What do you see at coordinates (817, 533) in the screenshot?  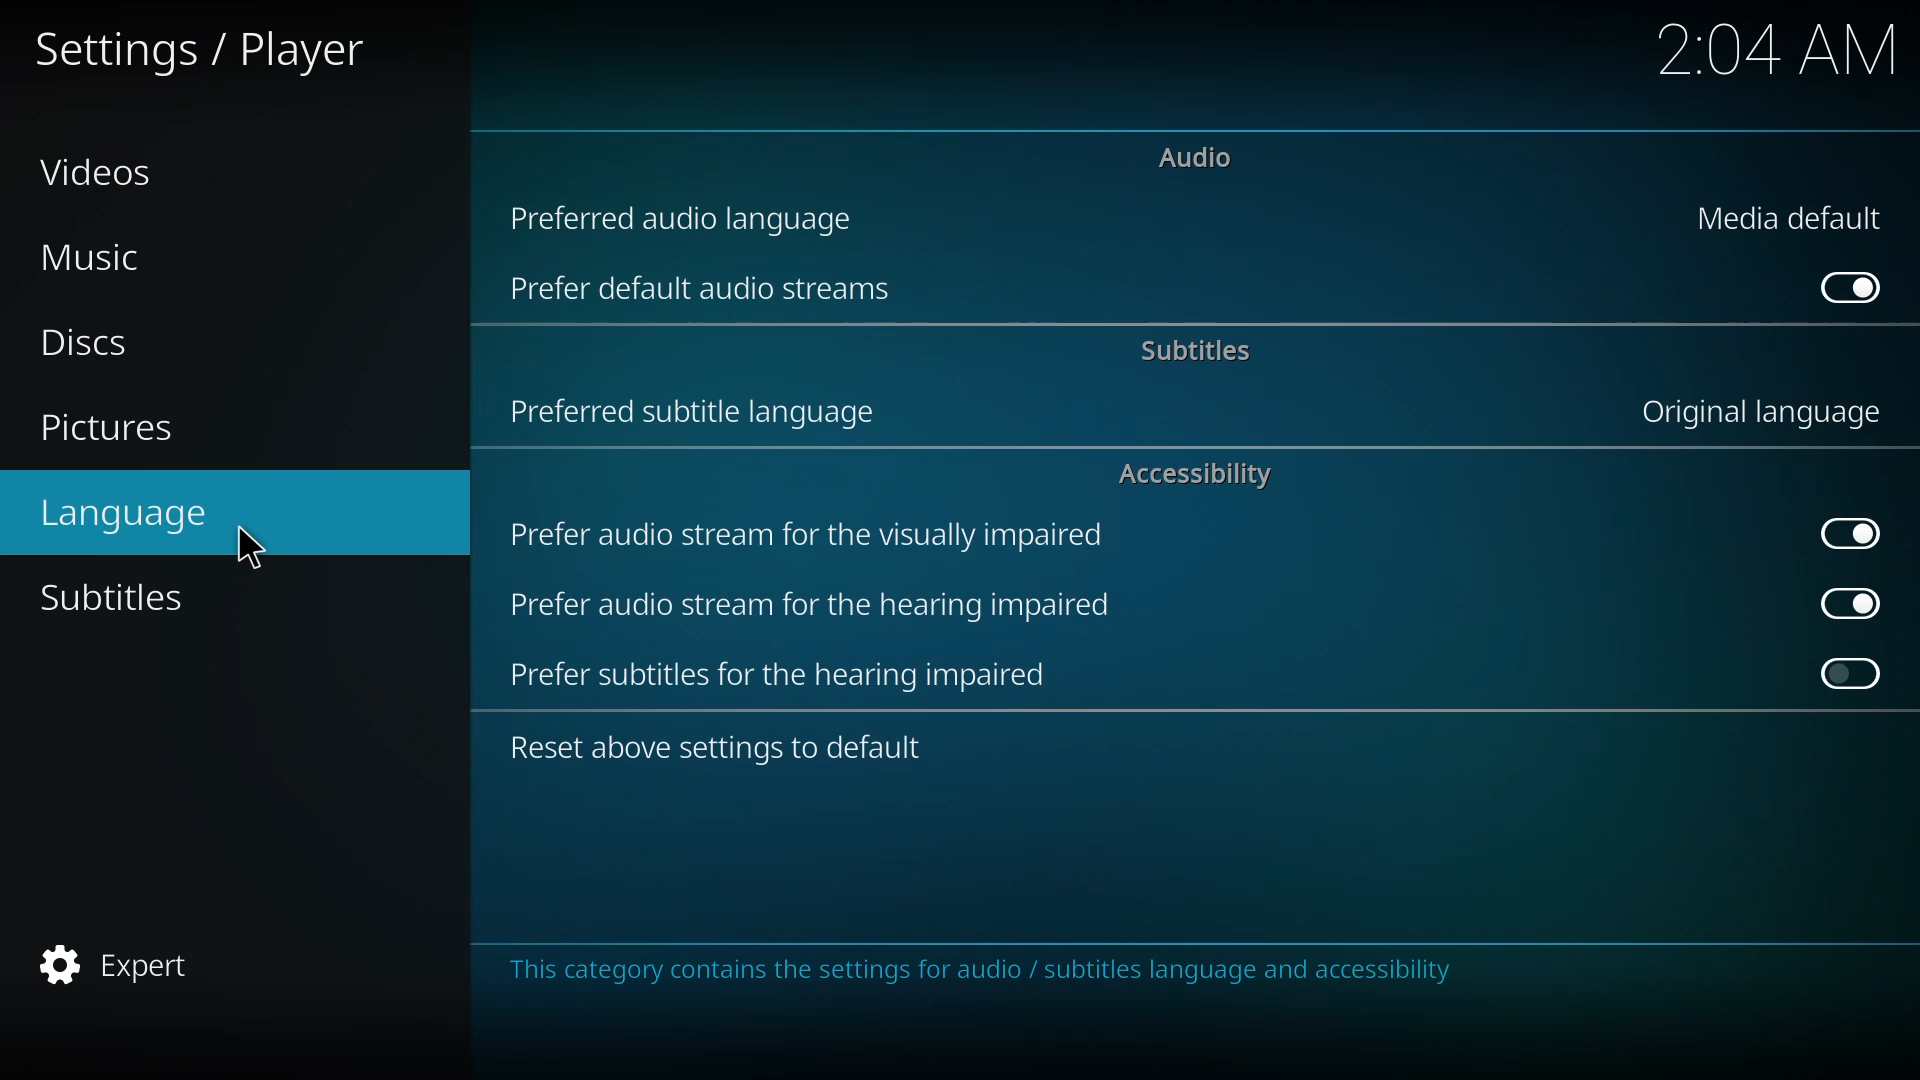 I see `prefer audio stream for visually impaired` at bounding box center [817, 533].